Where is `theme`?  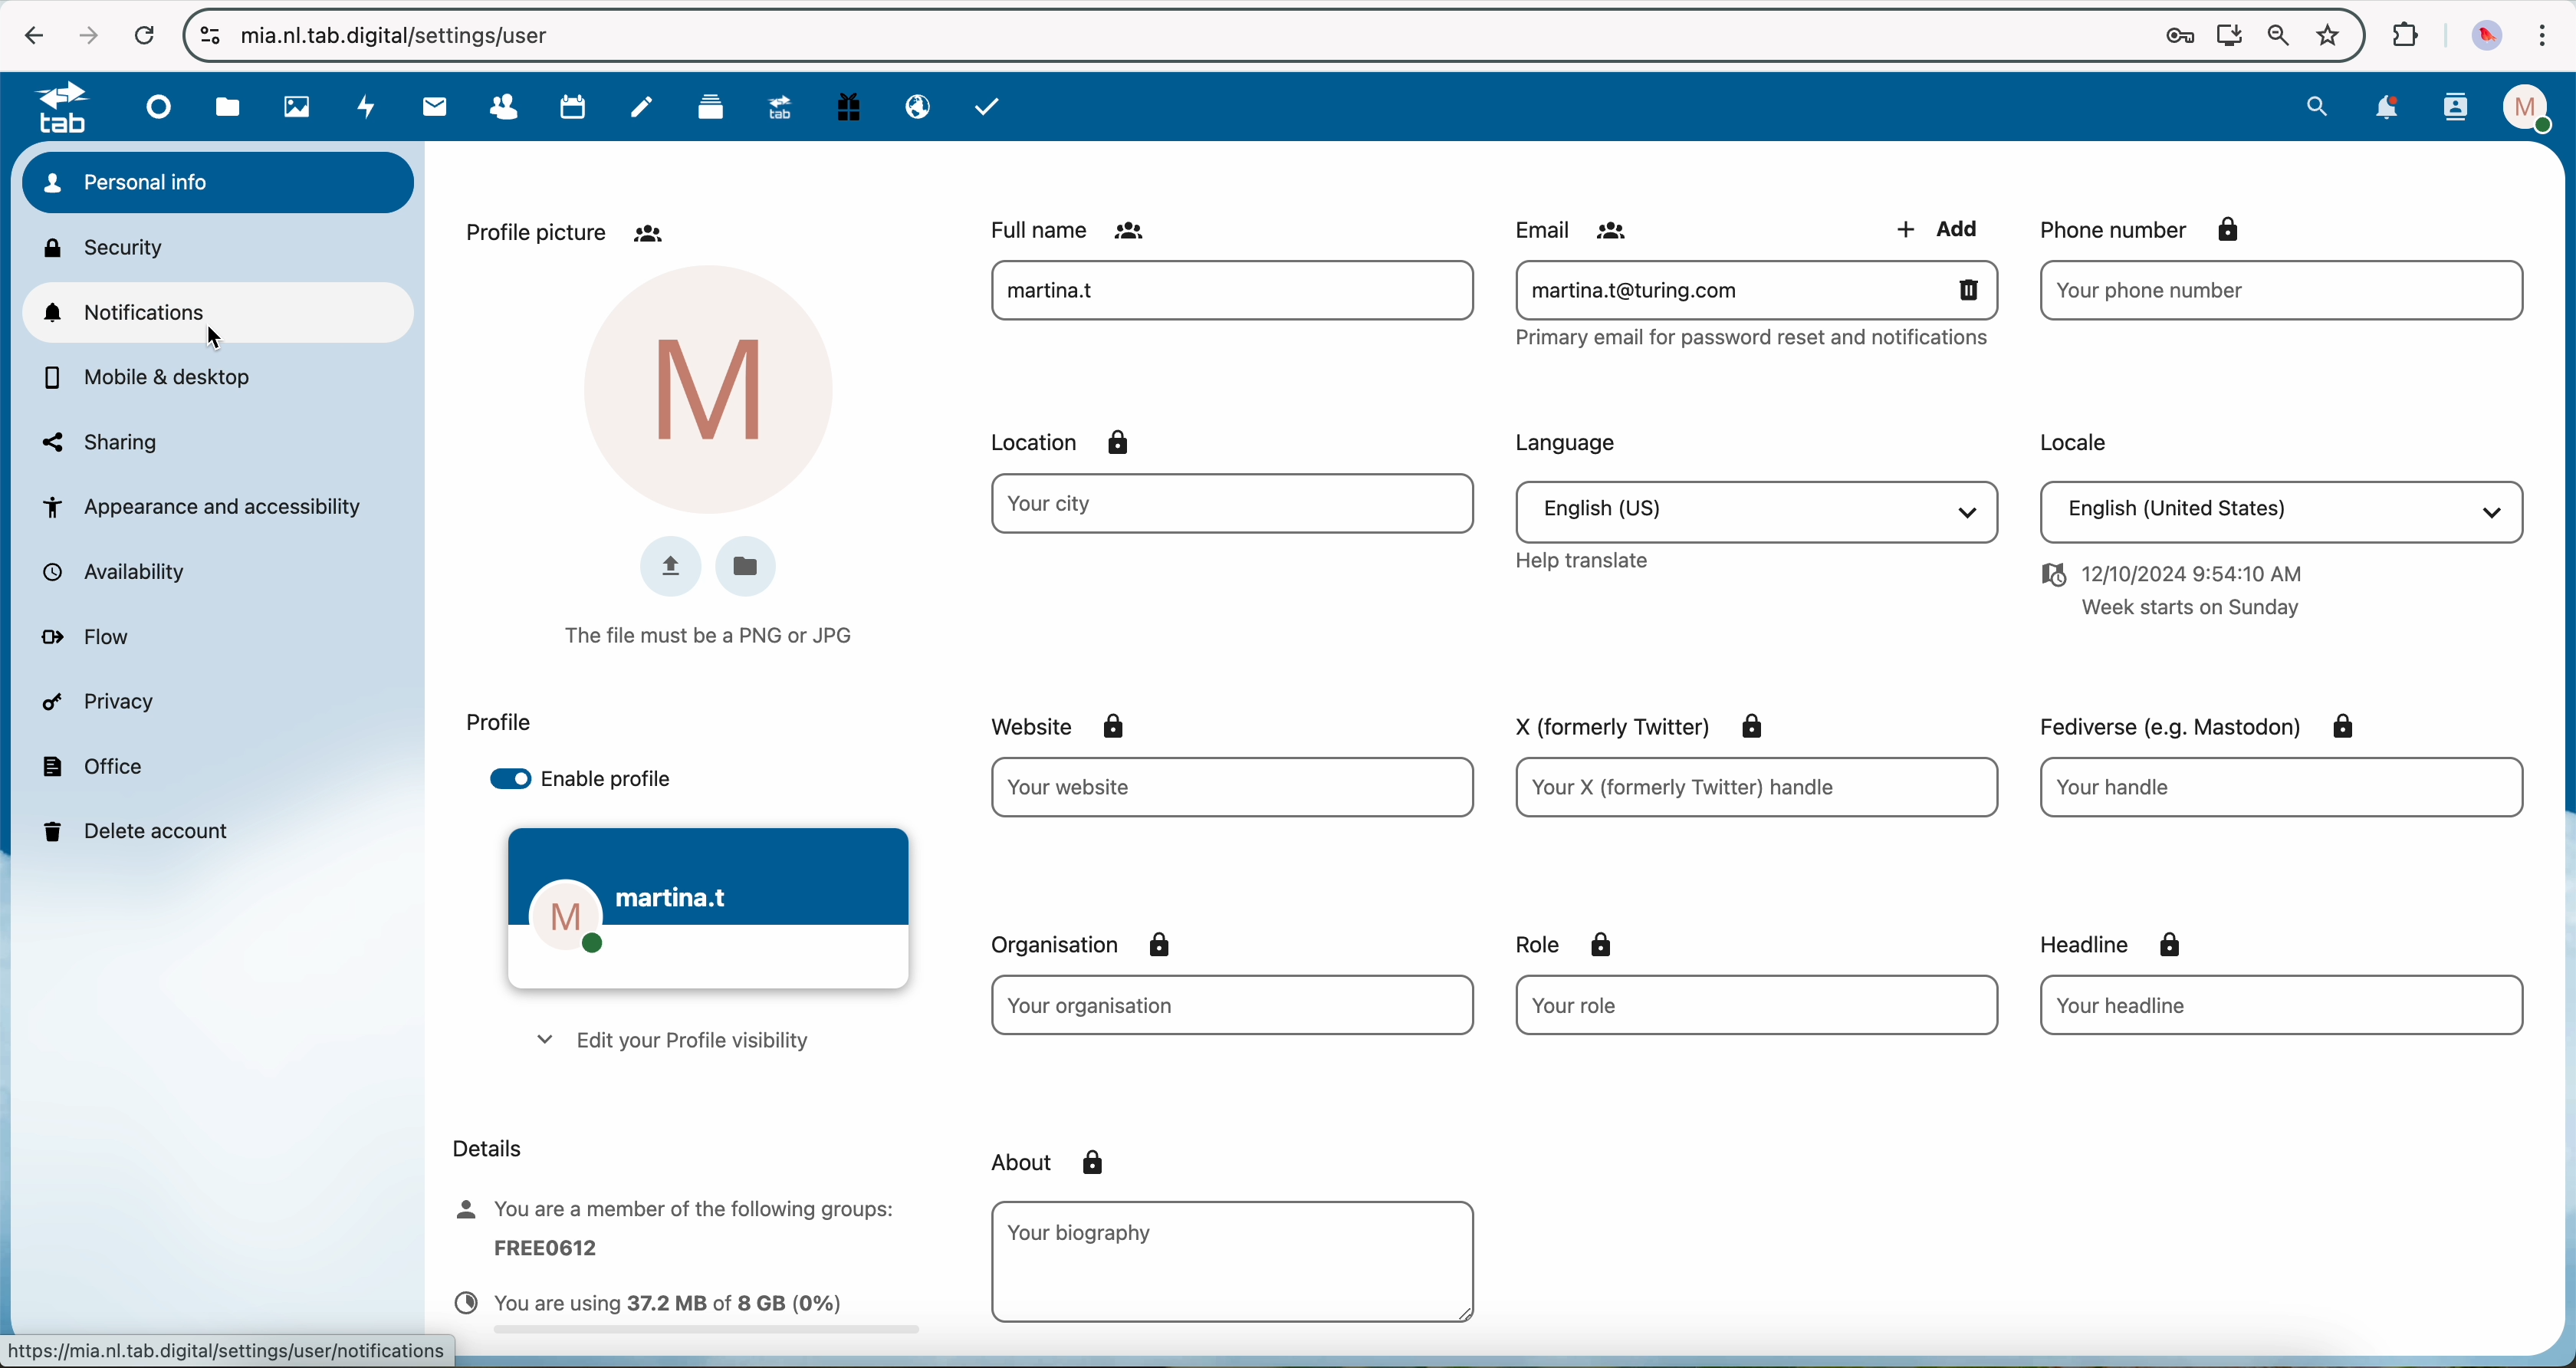 theme is located at coordinates (707, 907).